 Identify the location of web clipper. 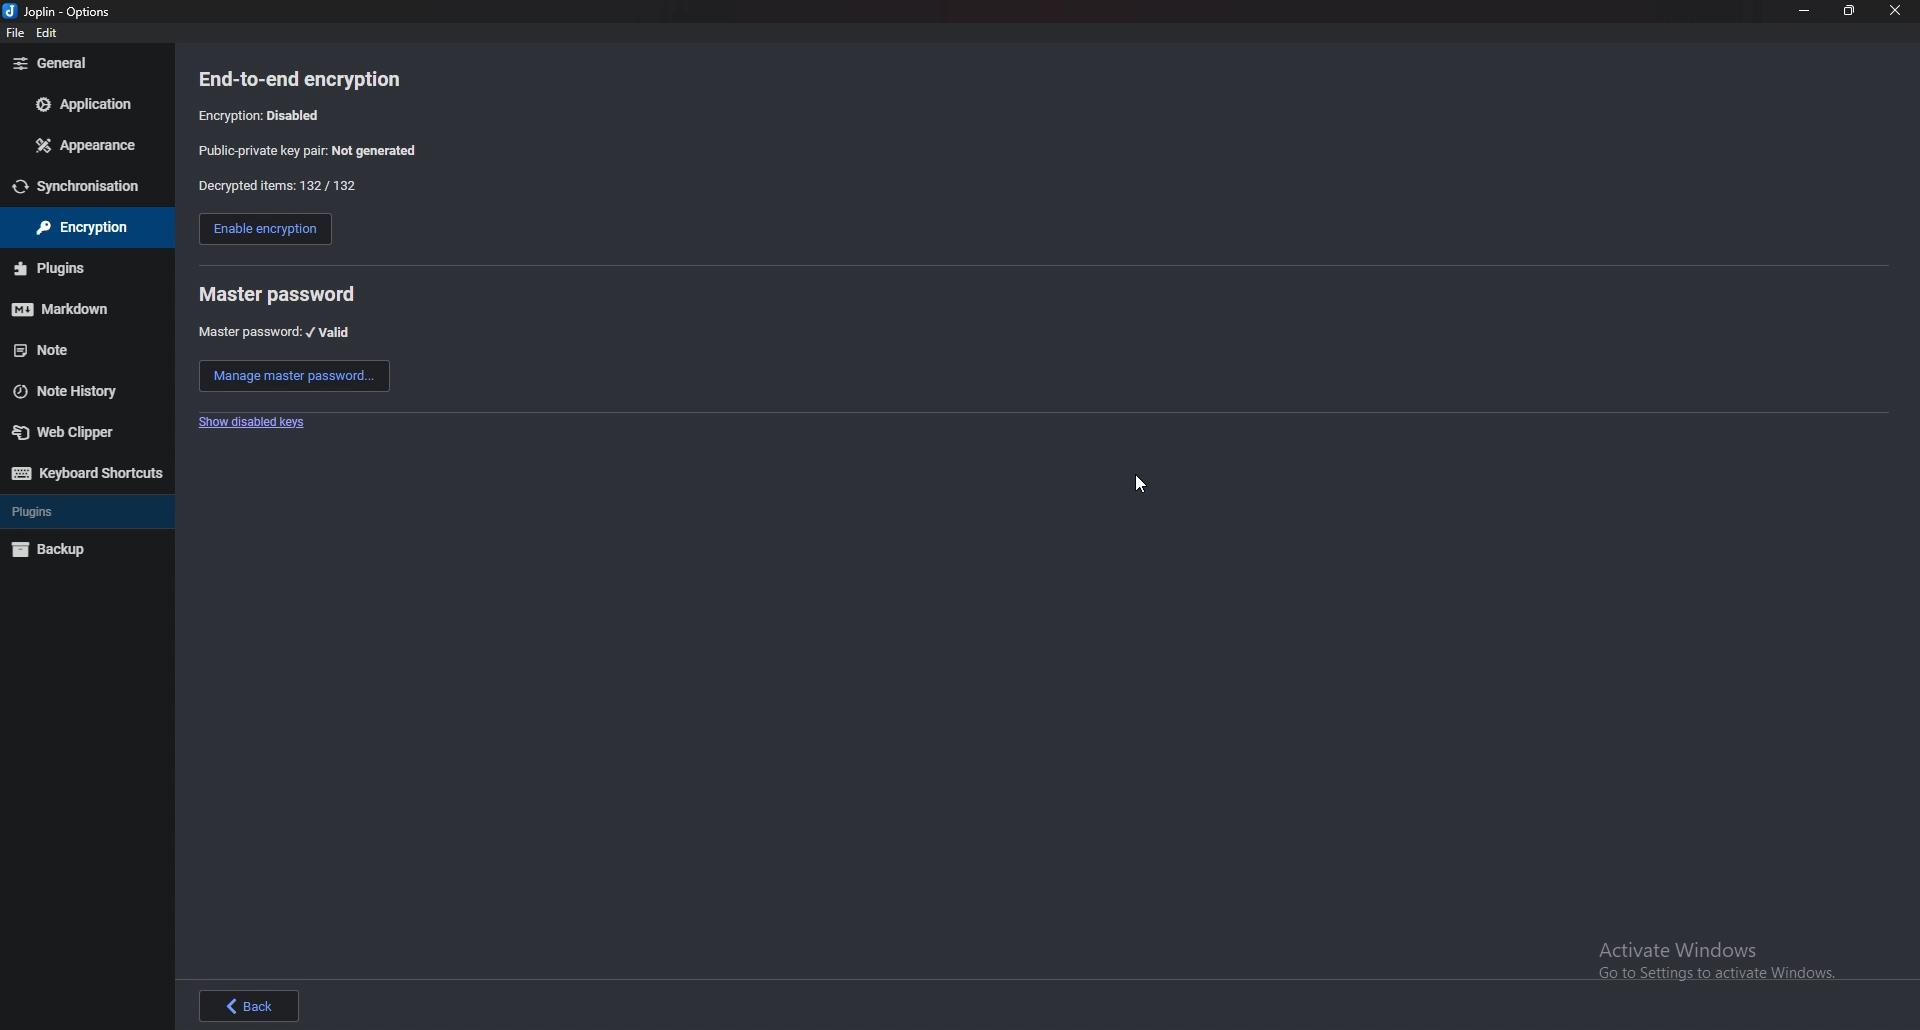
(86, 431).